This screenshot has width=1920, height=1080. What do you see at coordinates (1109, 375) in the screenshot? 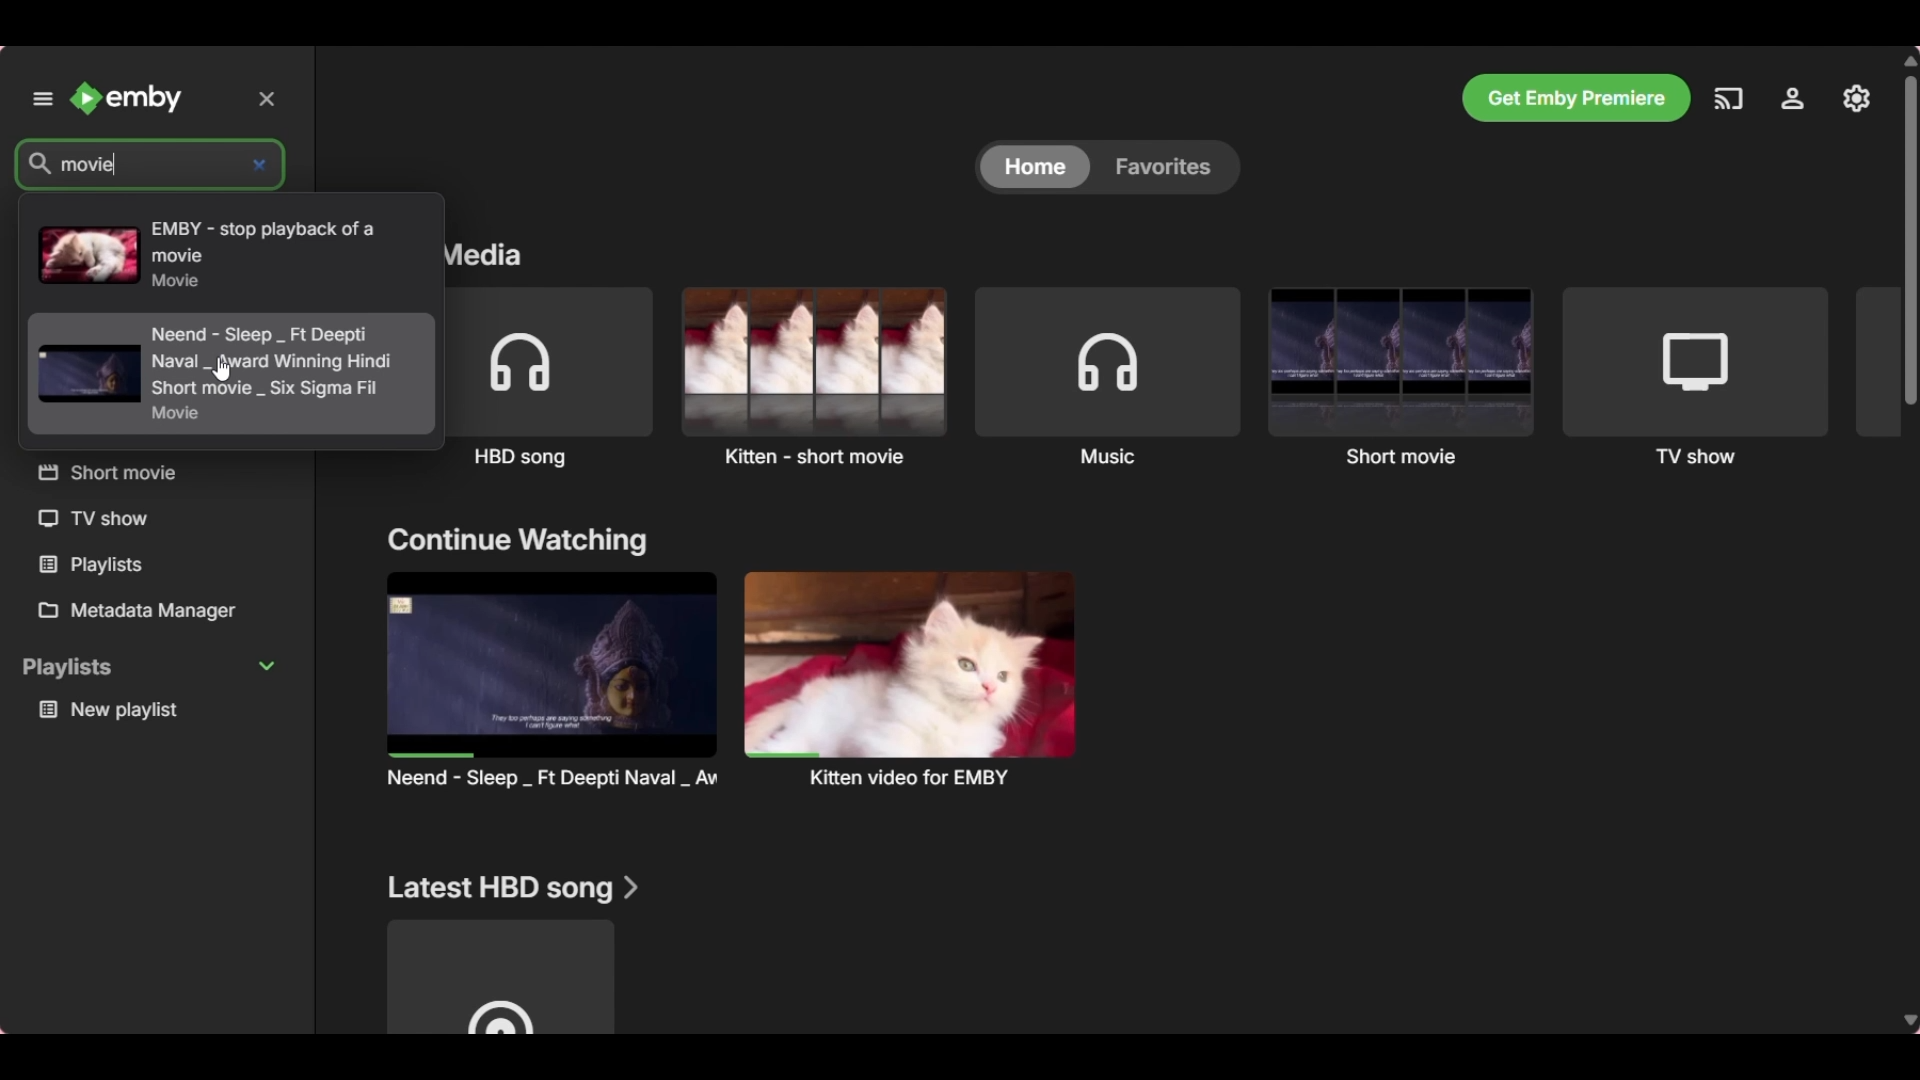
I see `Music` at bounding box center [1109, 375].